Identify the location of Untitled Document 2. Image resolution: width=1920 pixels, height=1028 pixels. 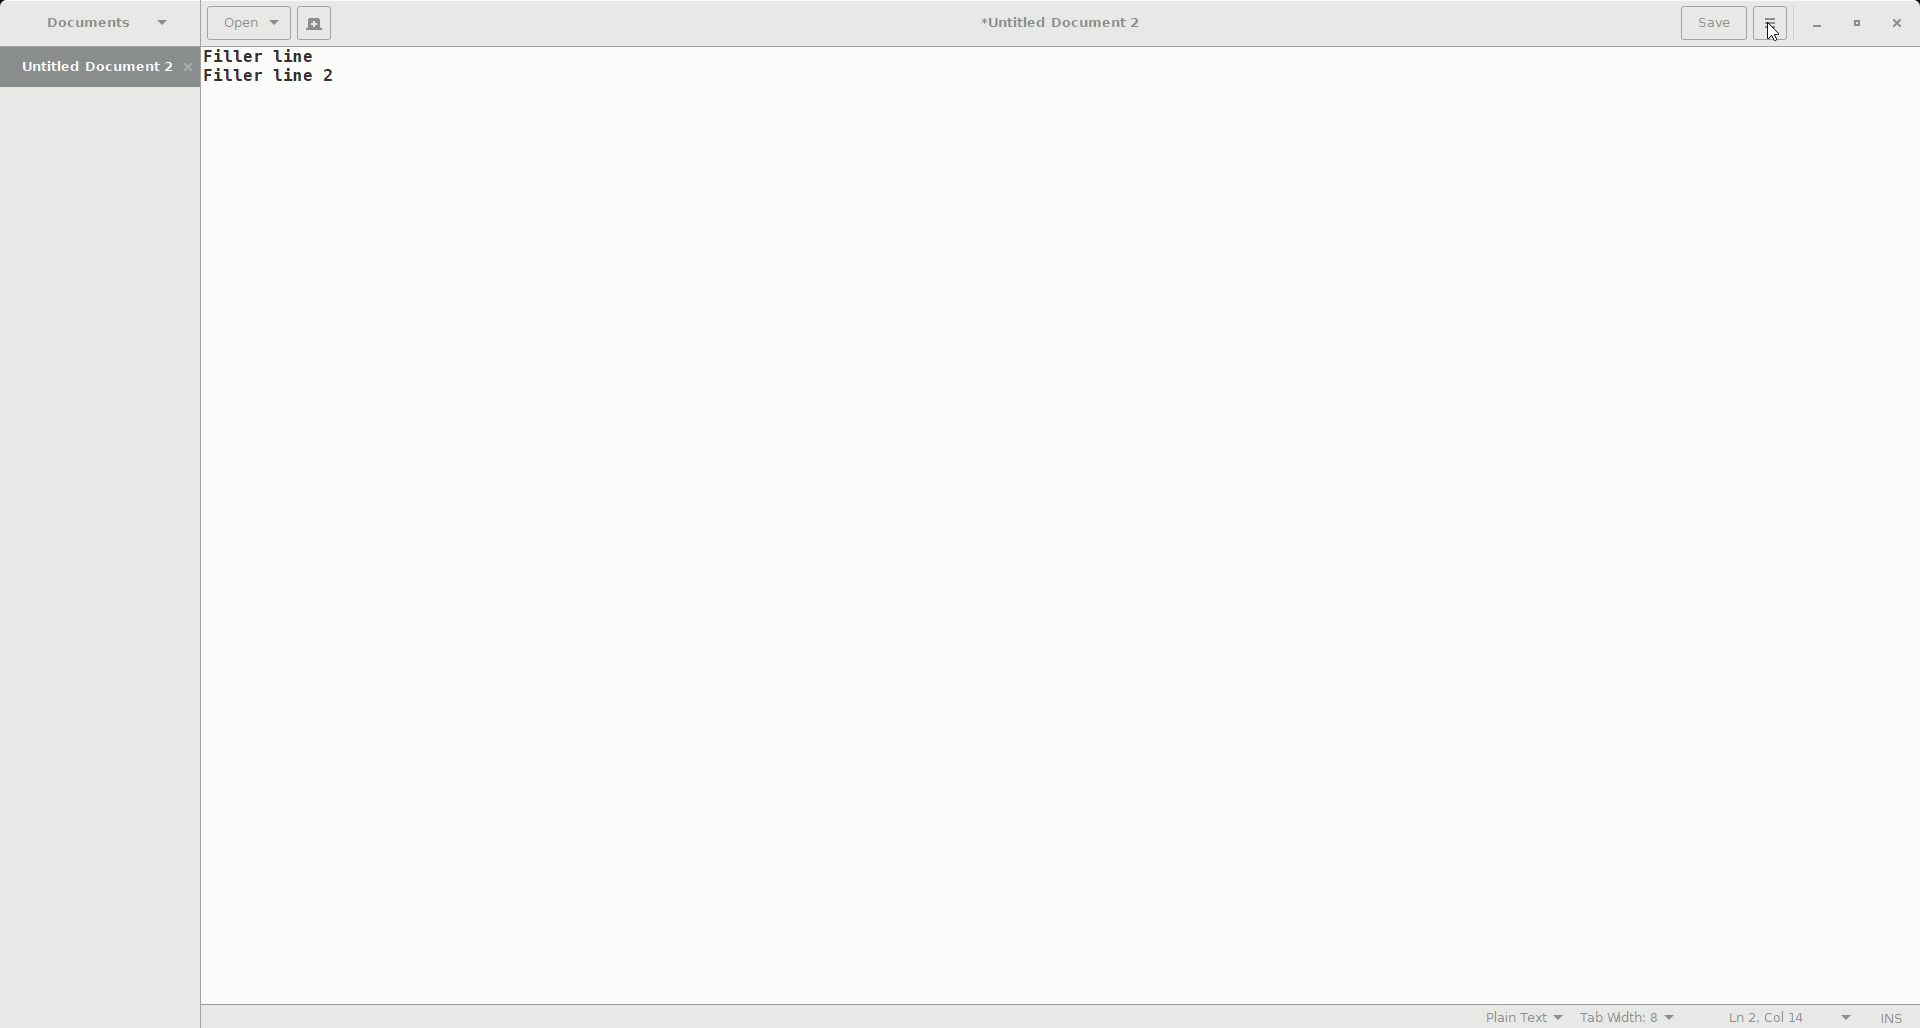
(106, 66).